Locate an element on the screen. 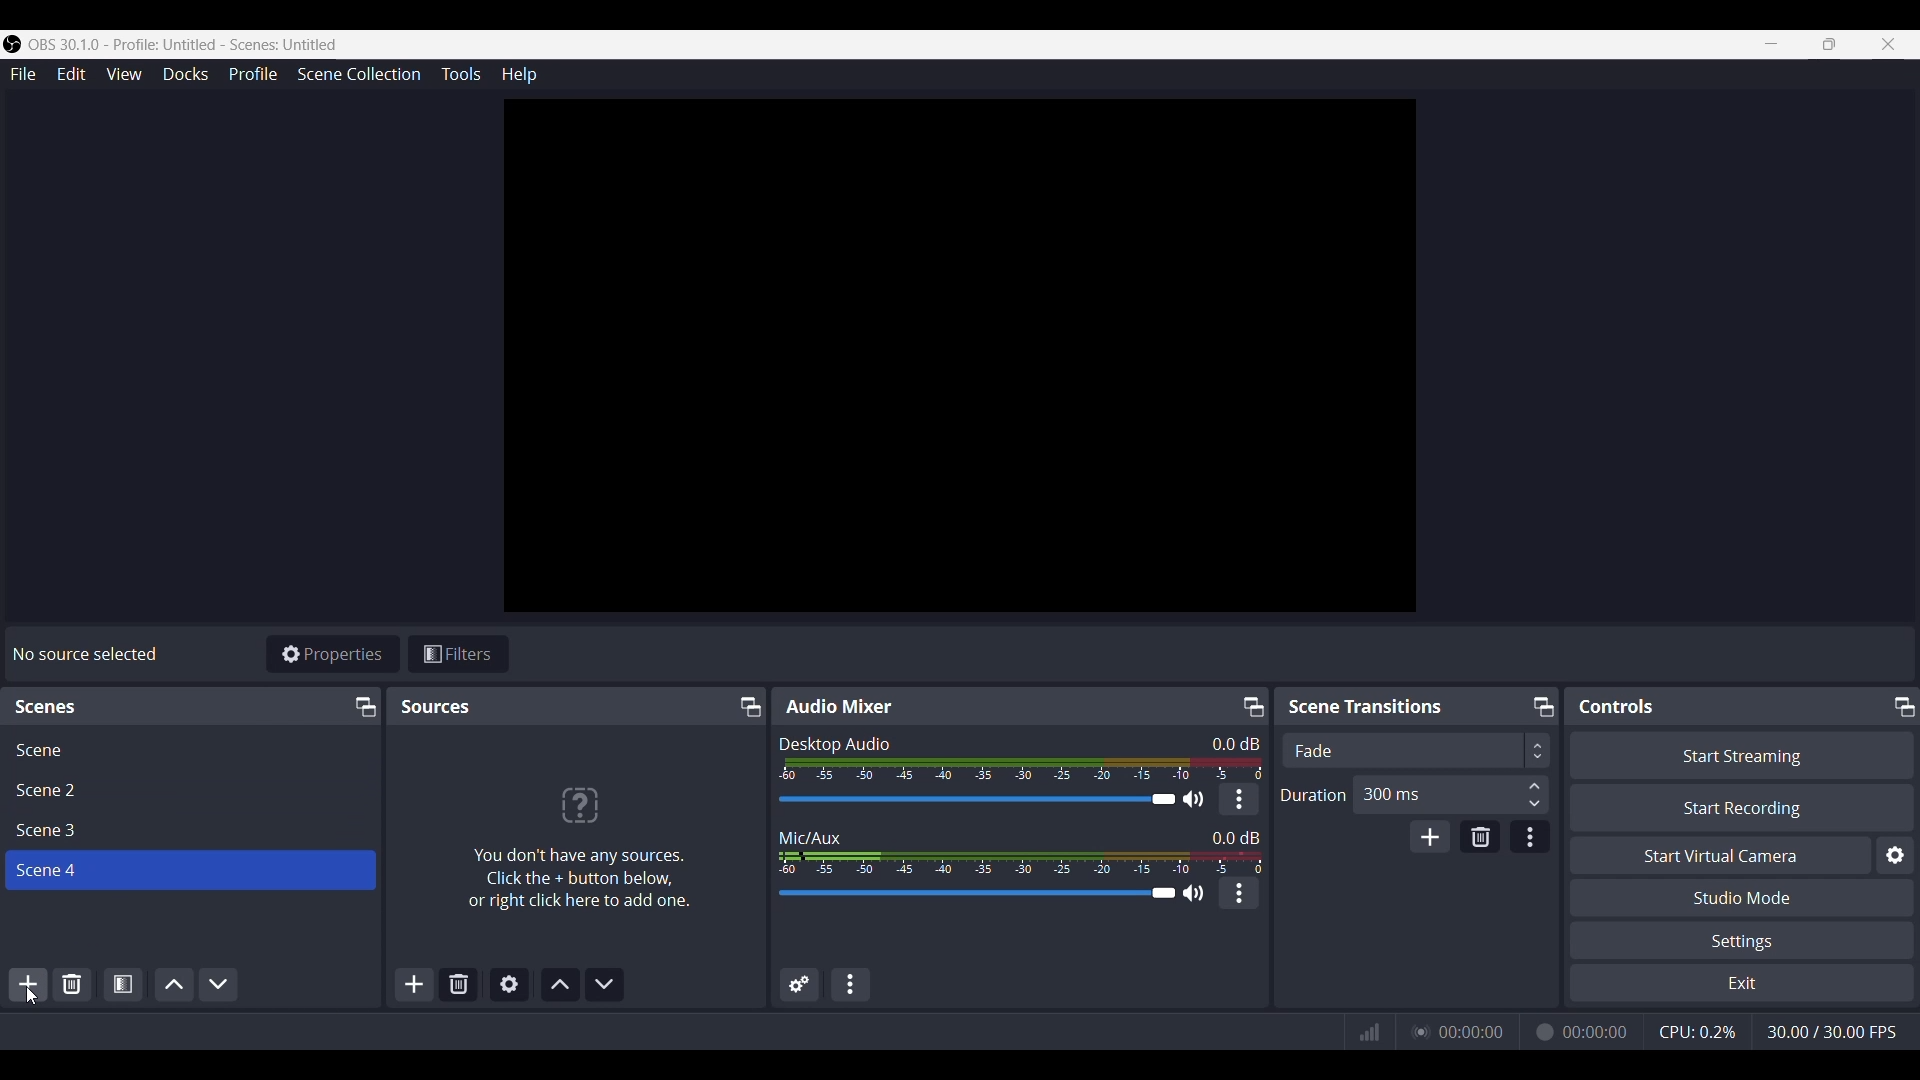 The image size is (1920, 1080). Start Streaming is located at coordinates (1740, 754).